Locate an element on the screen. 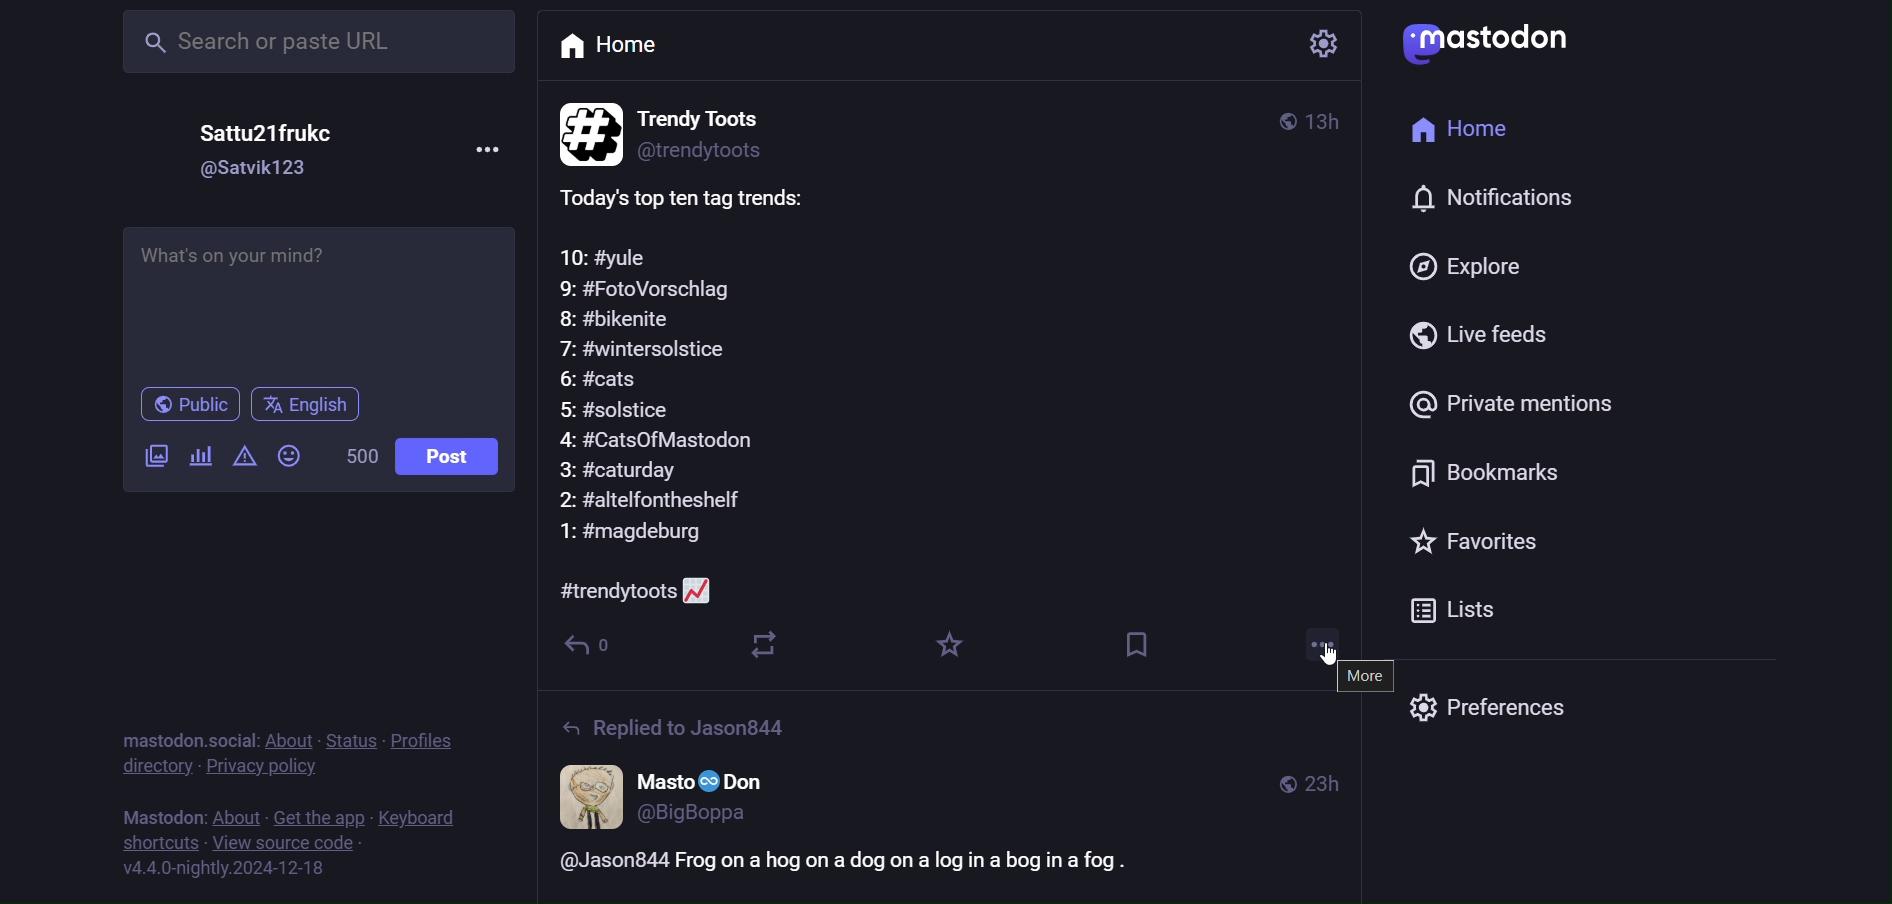  directory is located at coordinates (155, 770).